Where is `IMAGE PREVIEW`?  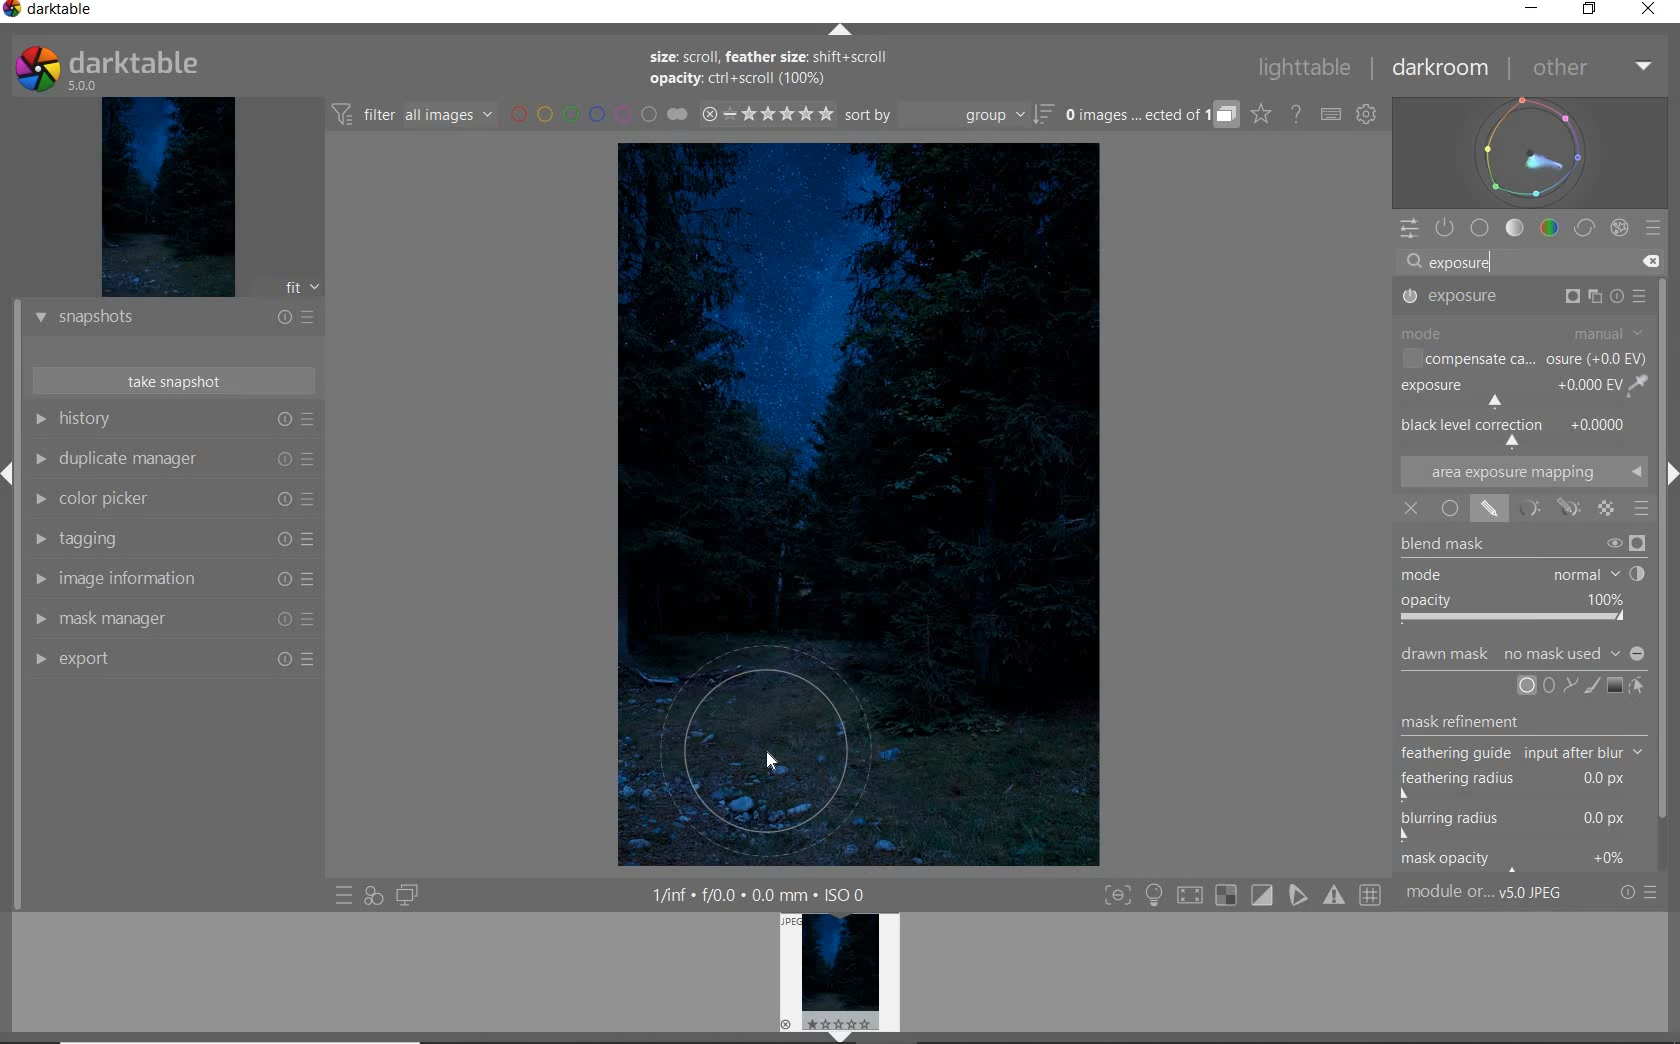 IMAGE PREVIEW is located at coordinates (169, 195).